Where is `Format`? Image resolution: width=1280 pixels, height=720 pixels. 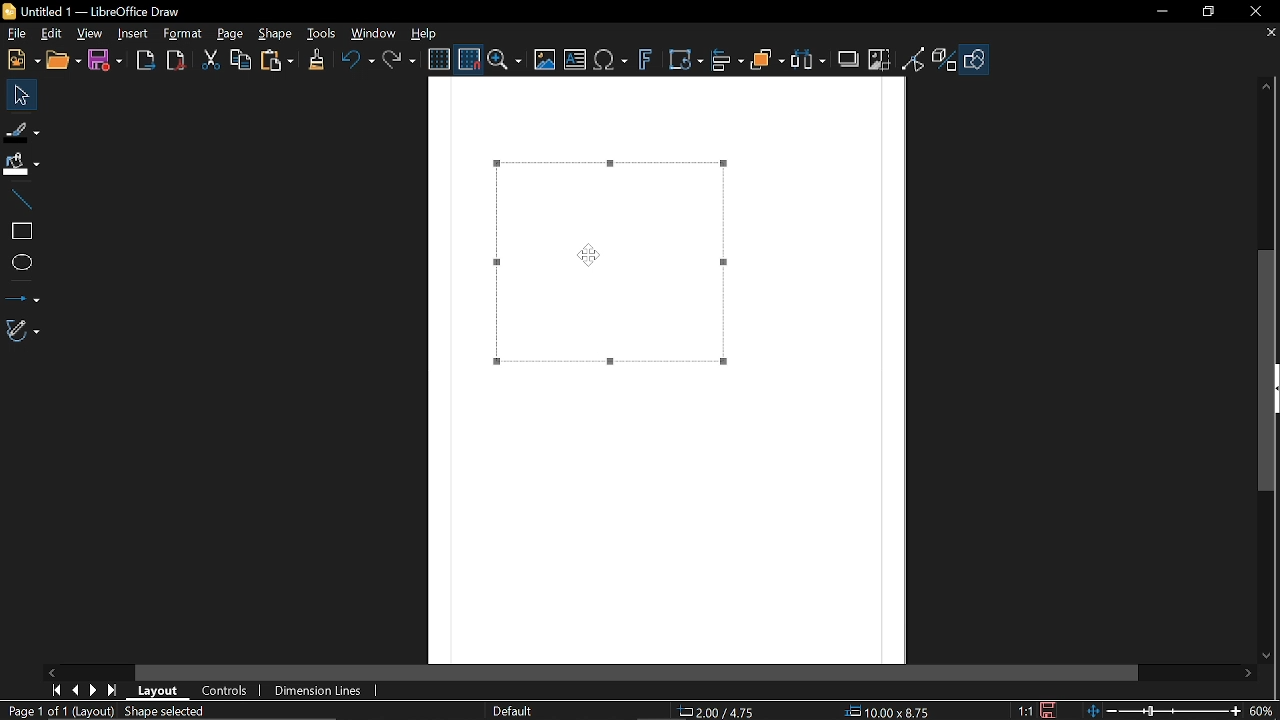 Format is located at coordinates (183, 34).